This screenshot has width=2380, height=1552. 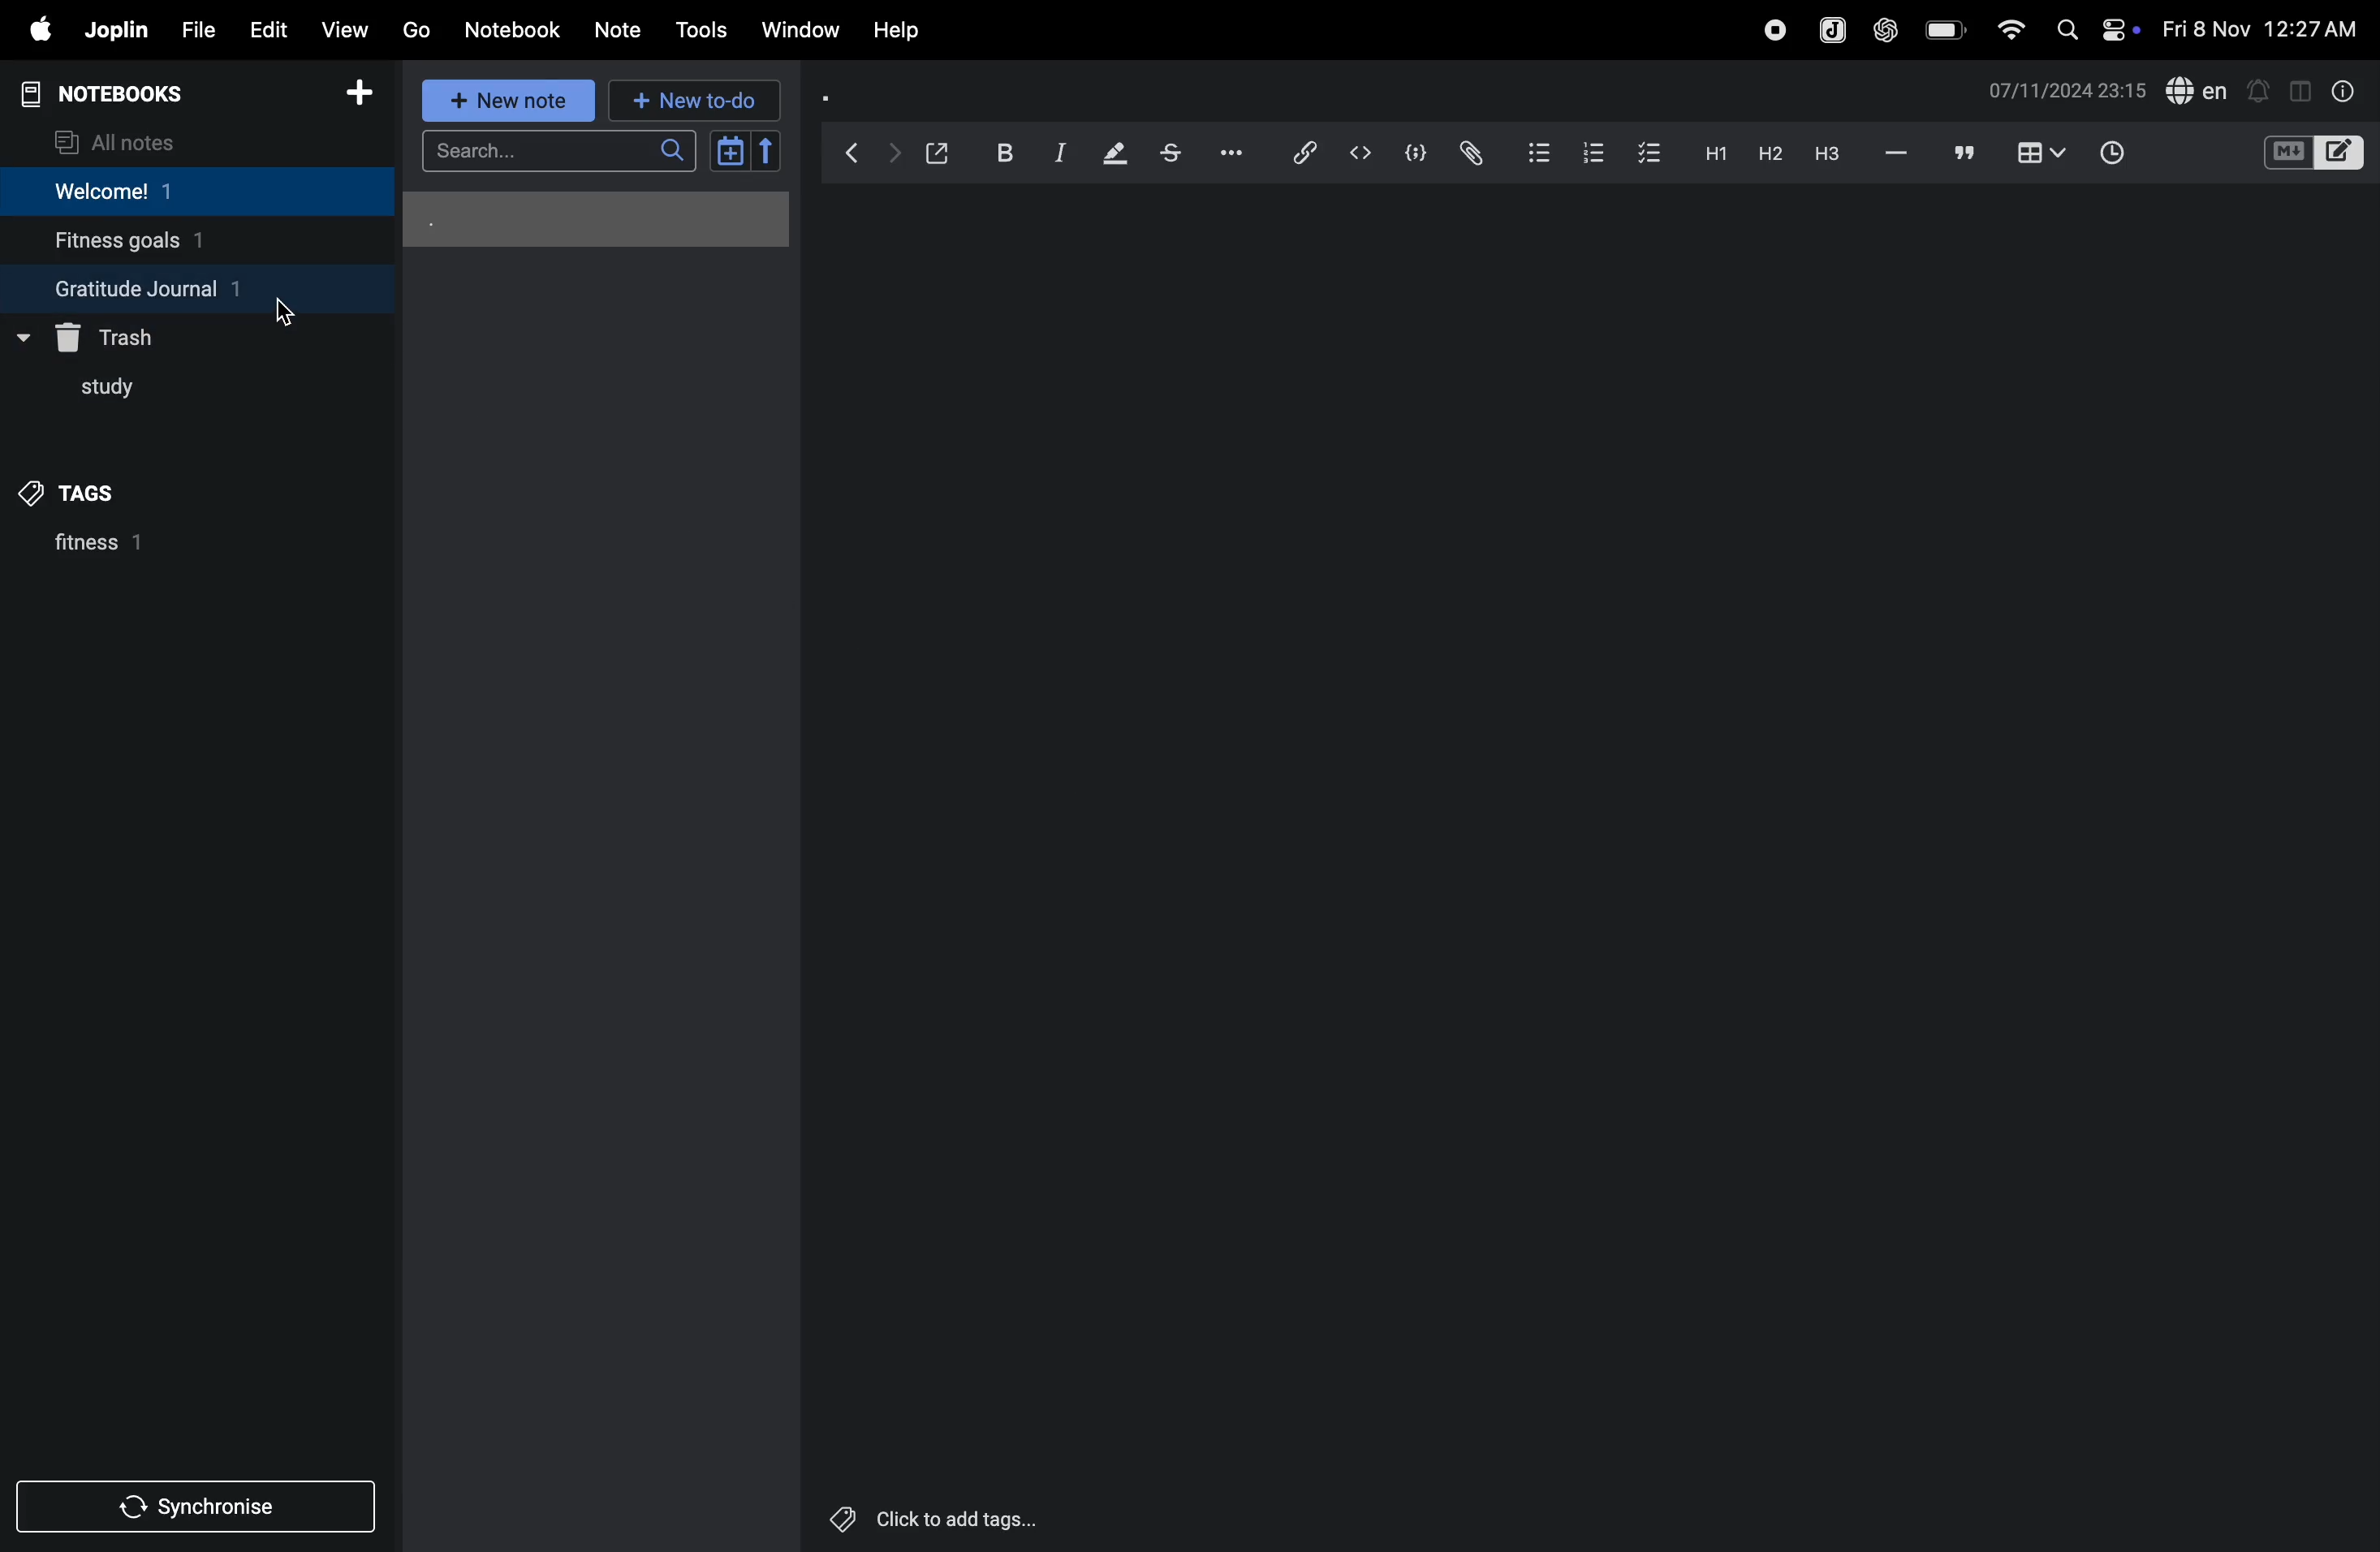 What do you see at coordinates (1832, 32) in the screenshot?
I see `joplin menu` at bounding box center [1832, 32].